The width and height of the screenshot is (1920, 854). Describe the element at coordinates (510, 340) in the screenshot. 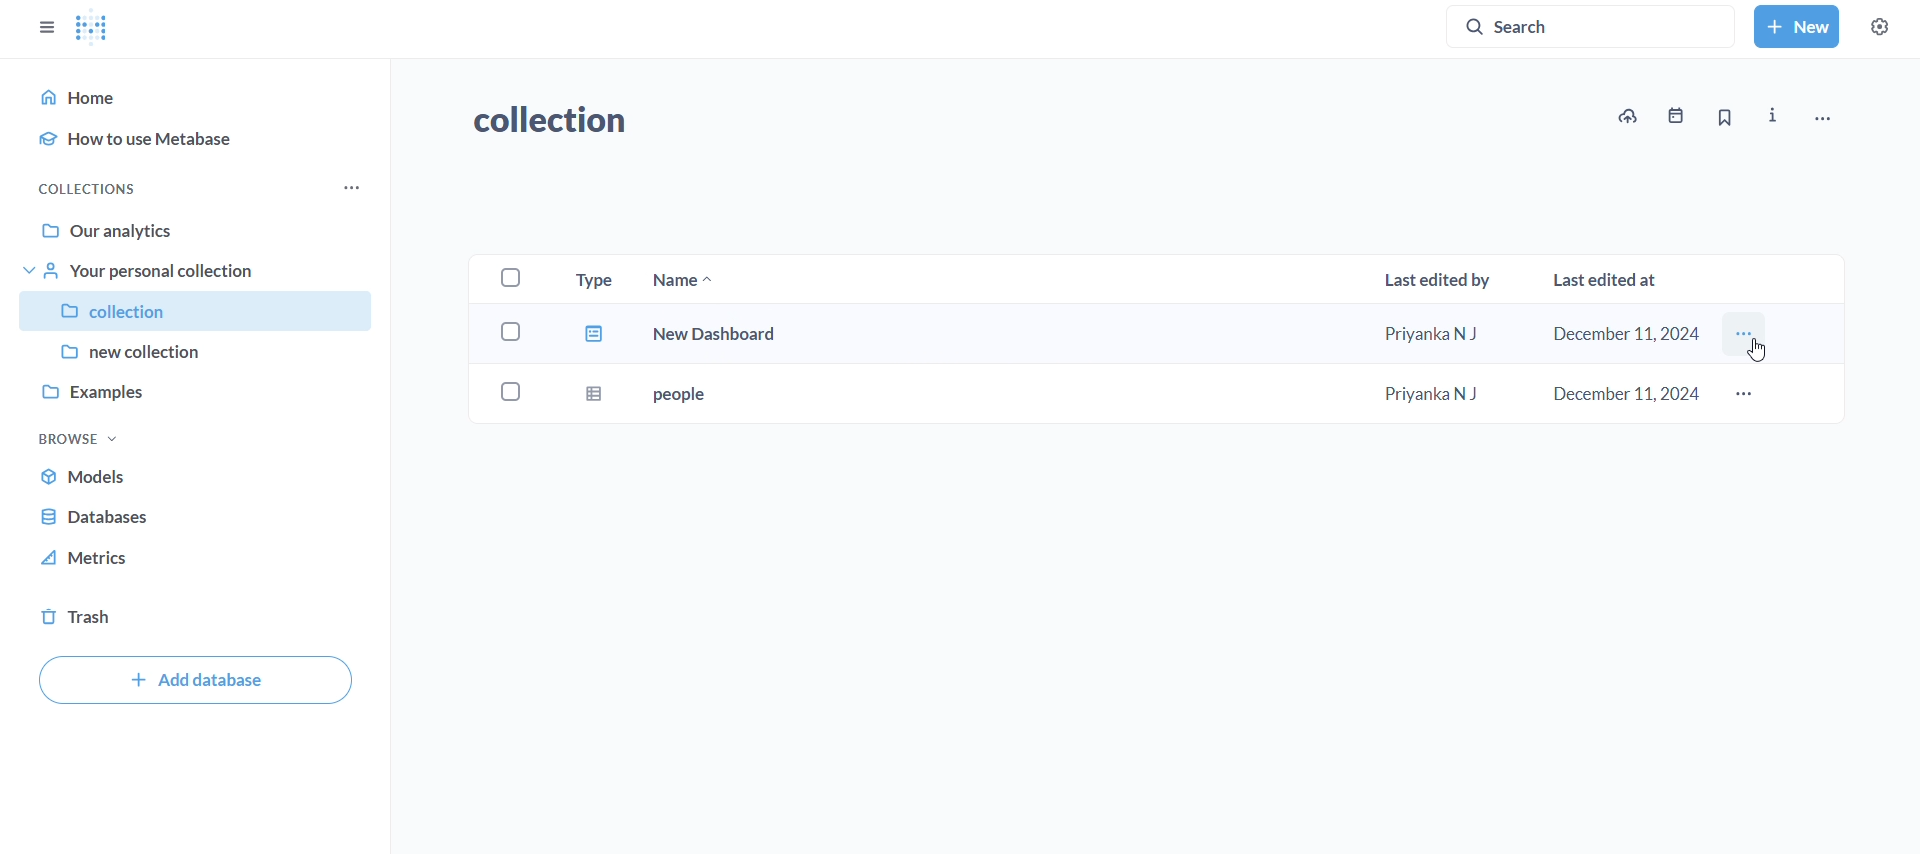

I see `checkboxes` at that location.